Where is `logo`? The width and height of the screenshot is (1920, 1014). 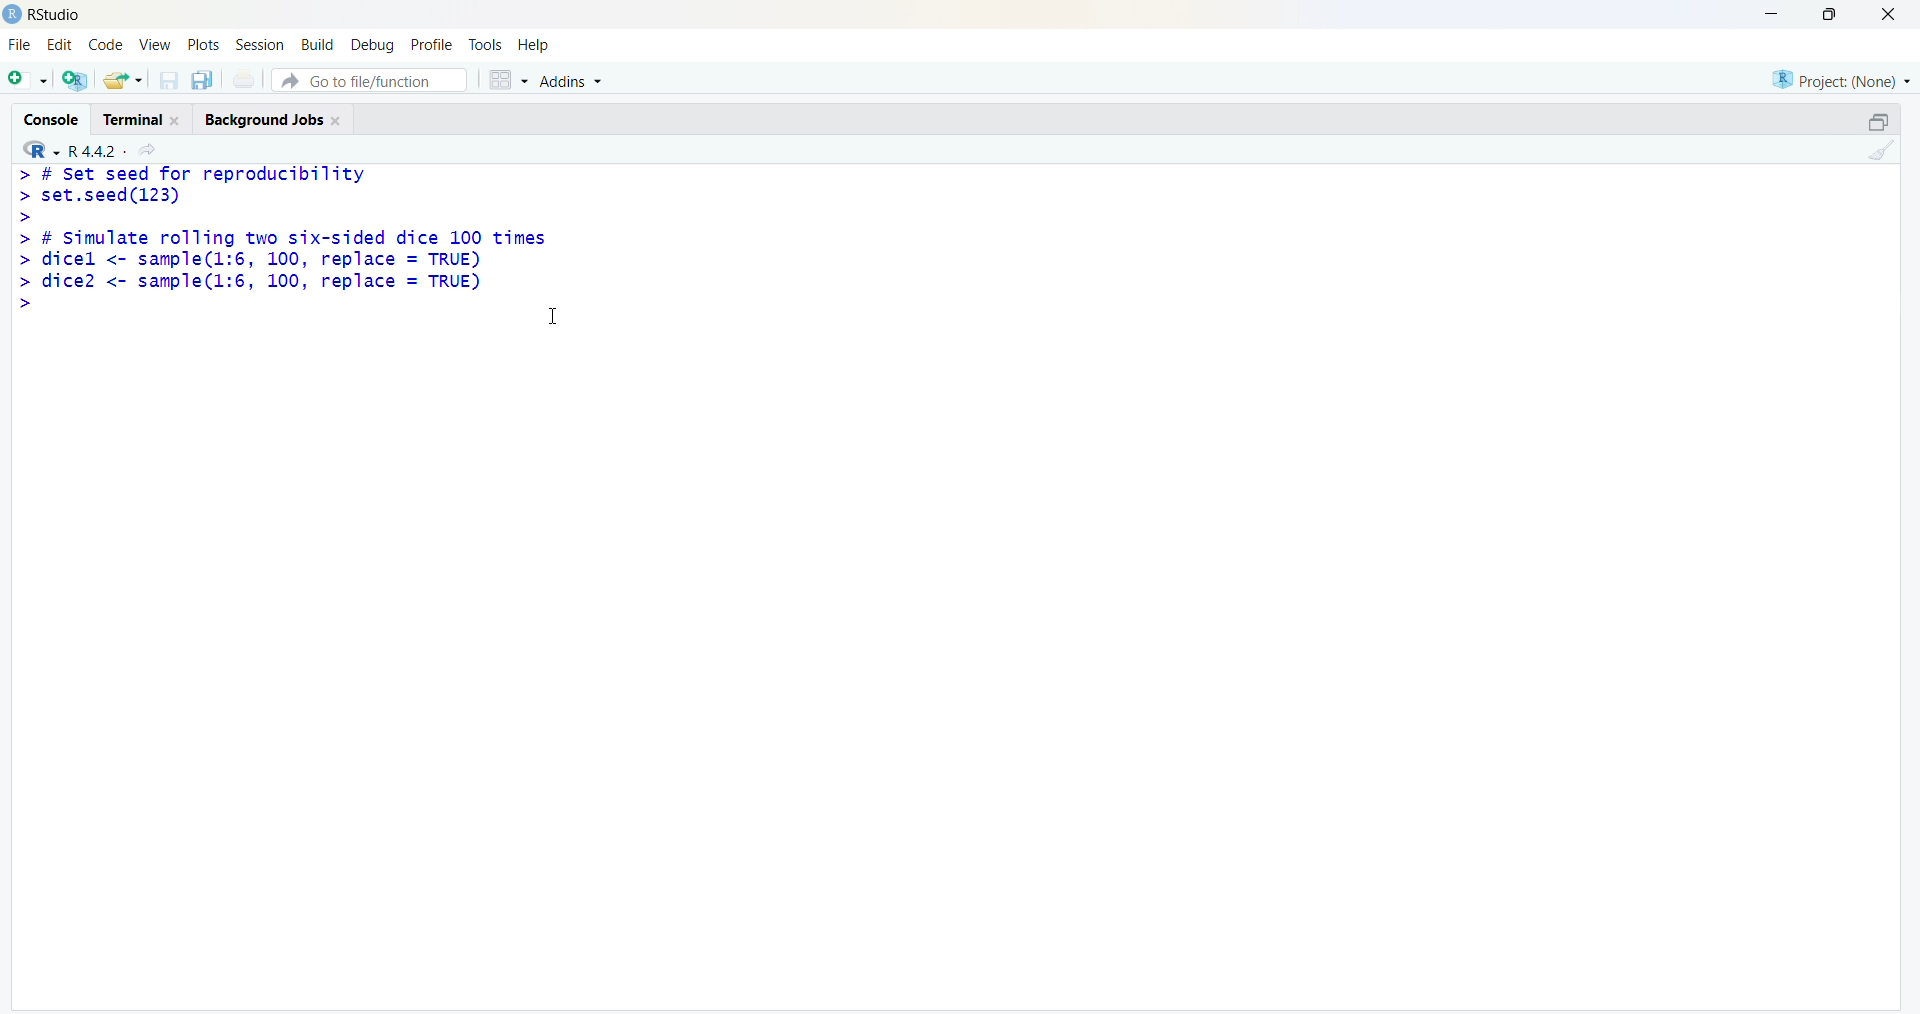
logo is located at coordinates (12, 14).